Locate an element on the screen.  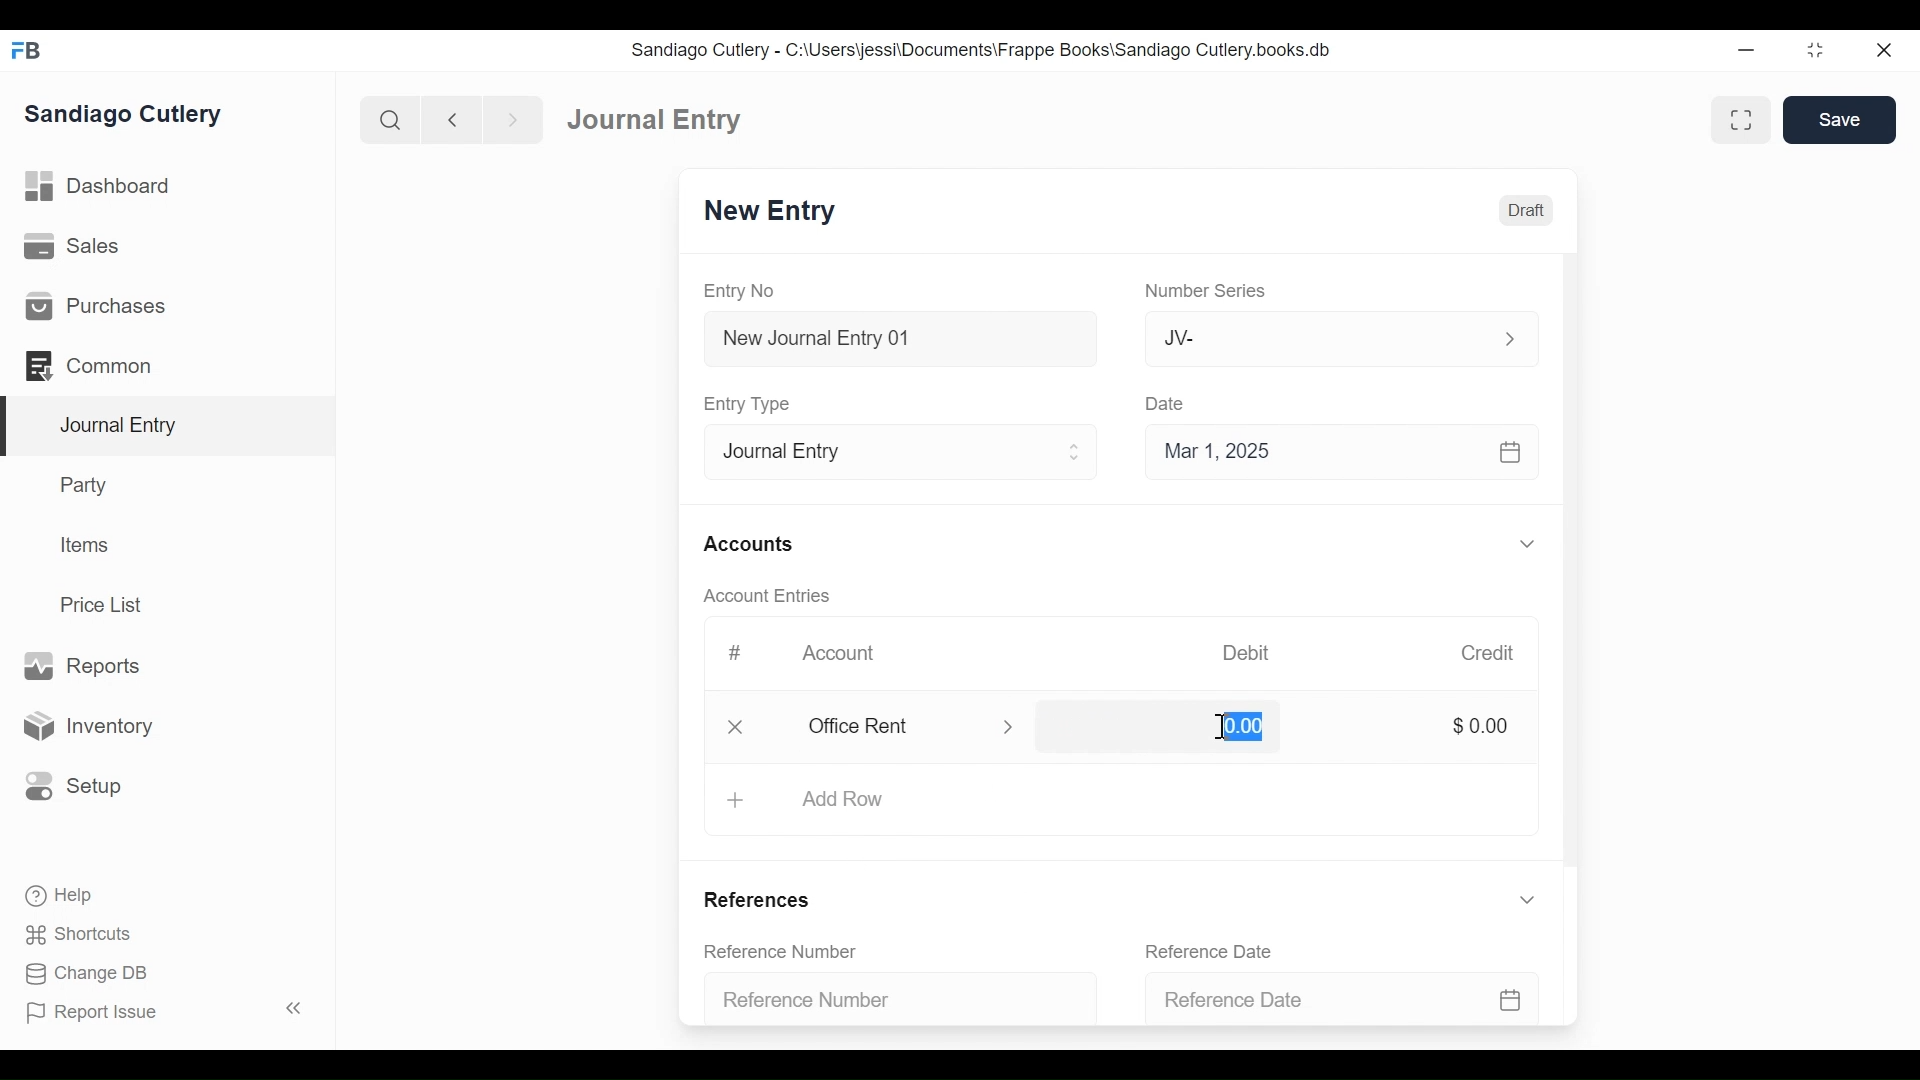
Add Row is located at coordinates (1104, 802).